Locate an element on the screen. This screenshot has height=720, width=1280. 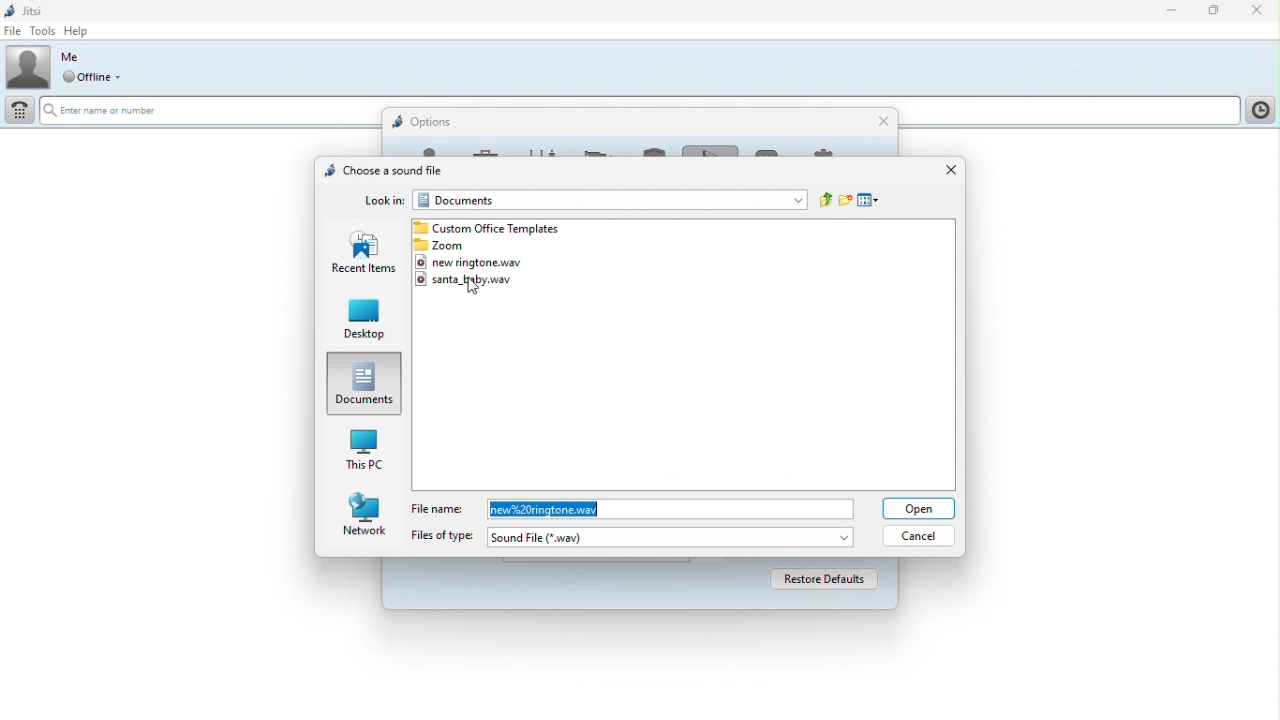
Open is located at coordinates (918, 509).